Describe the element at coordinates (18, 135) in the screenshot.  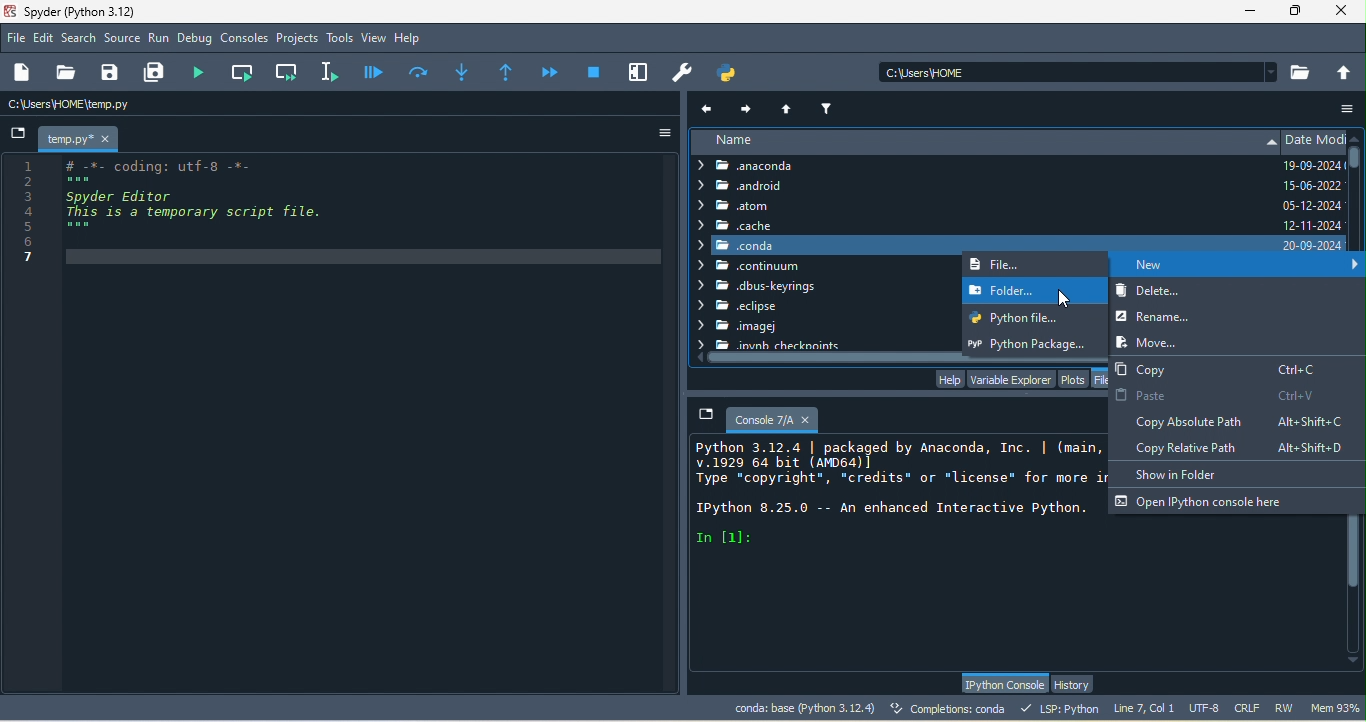
I see `browse tabs` at that location.